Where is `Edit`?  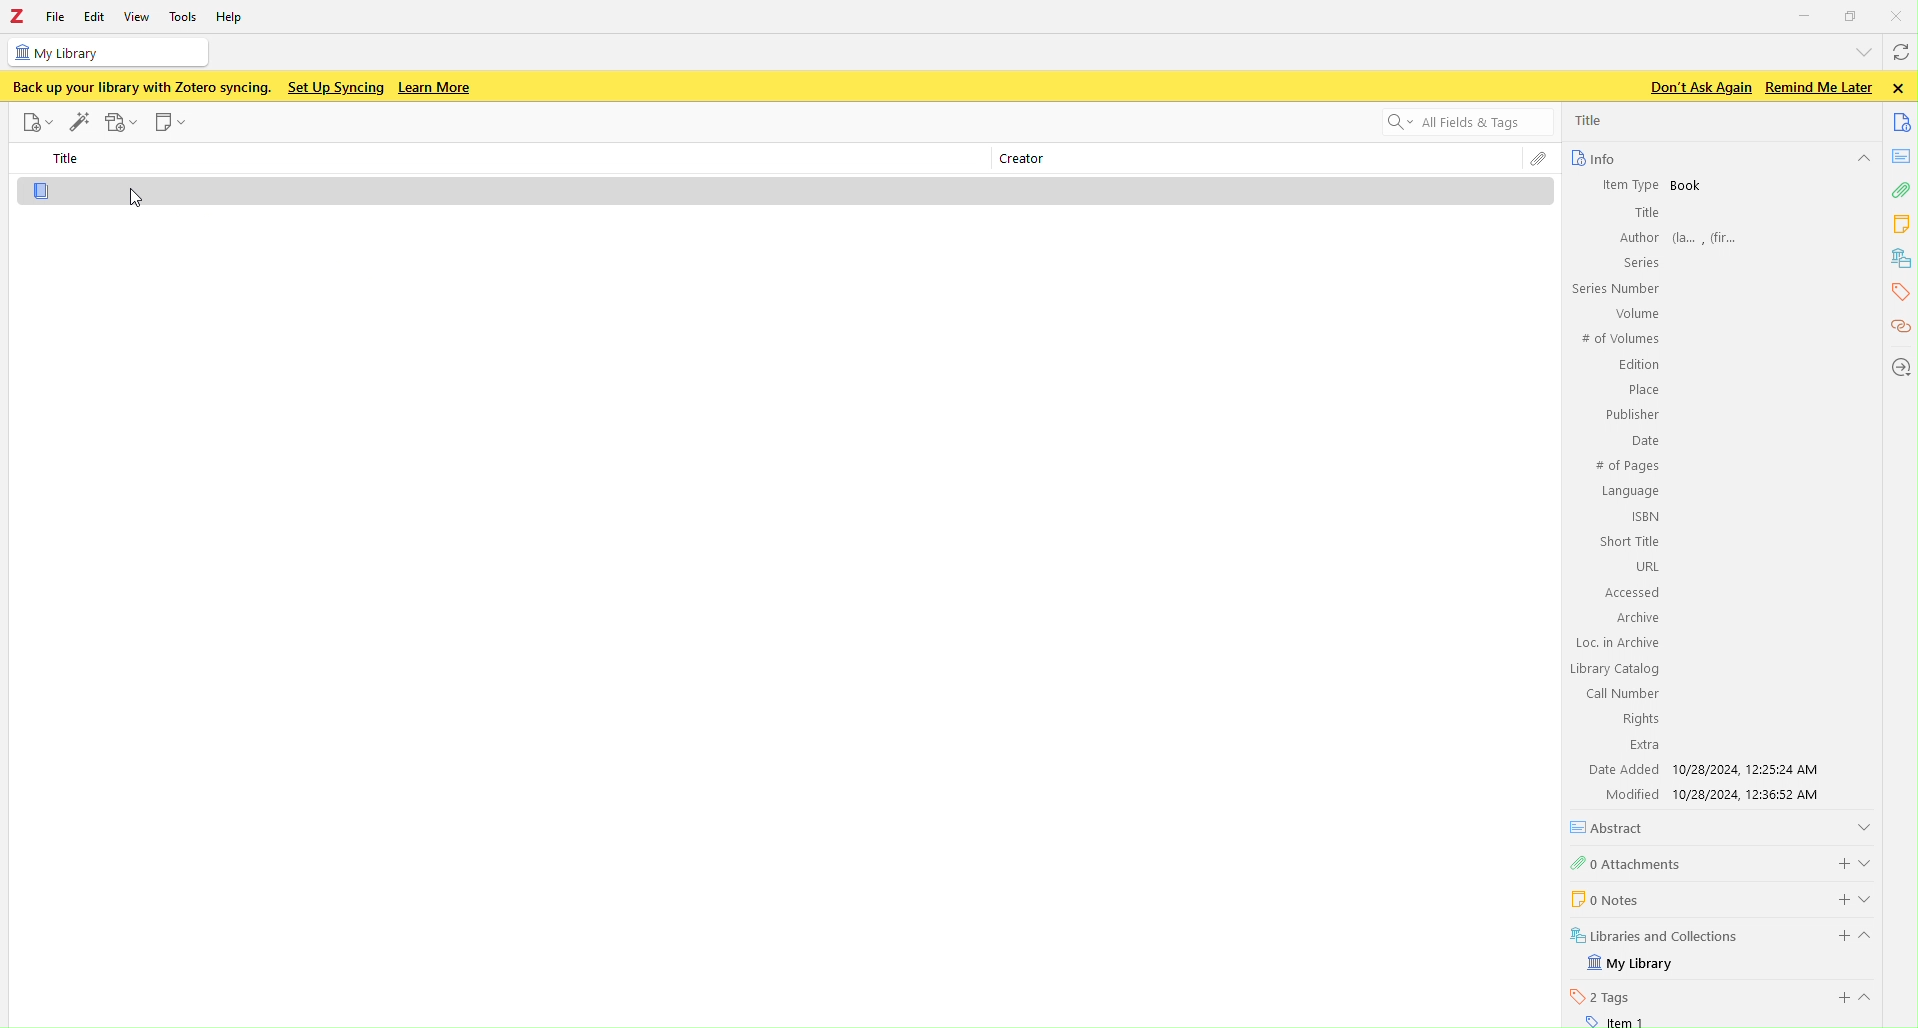 Edit is located at coordinates (93, 17).